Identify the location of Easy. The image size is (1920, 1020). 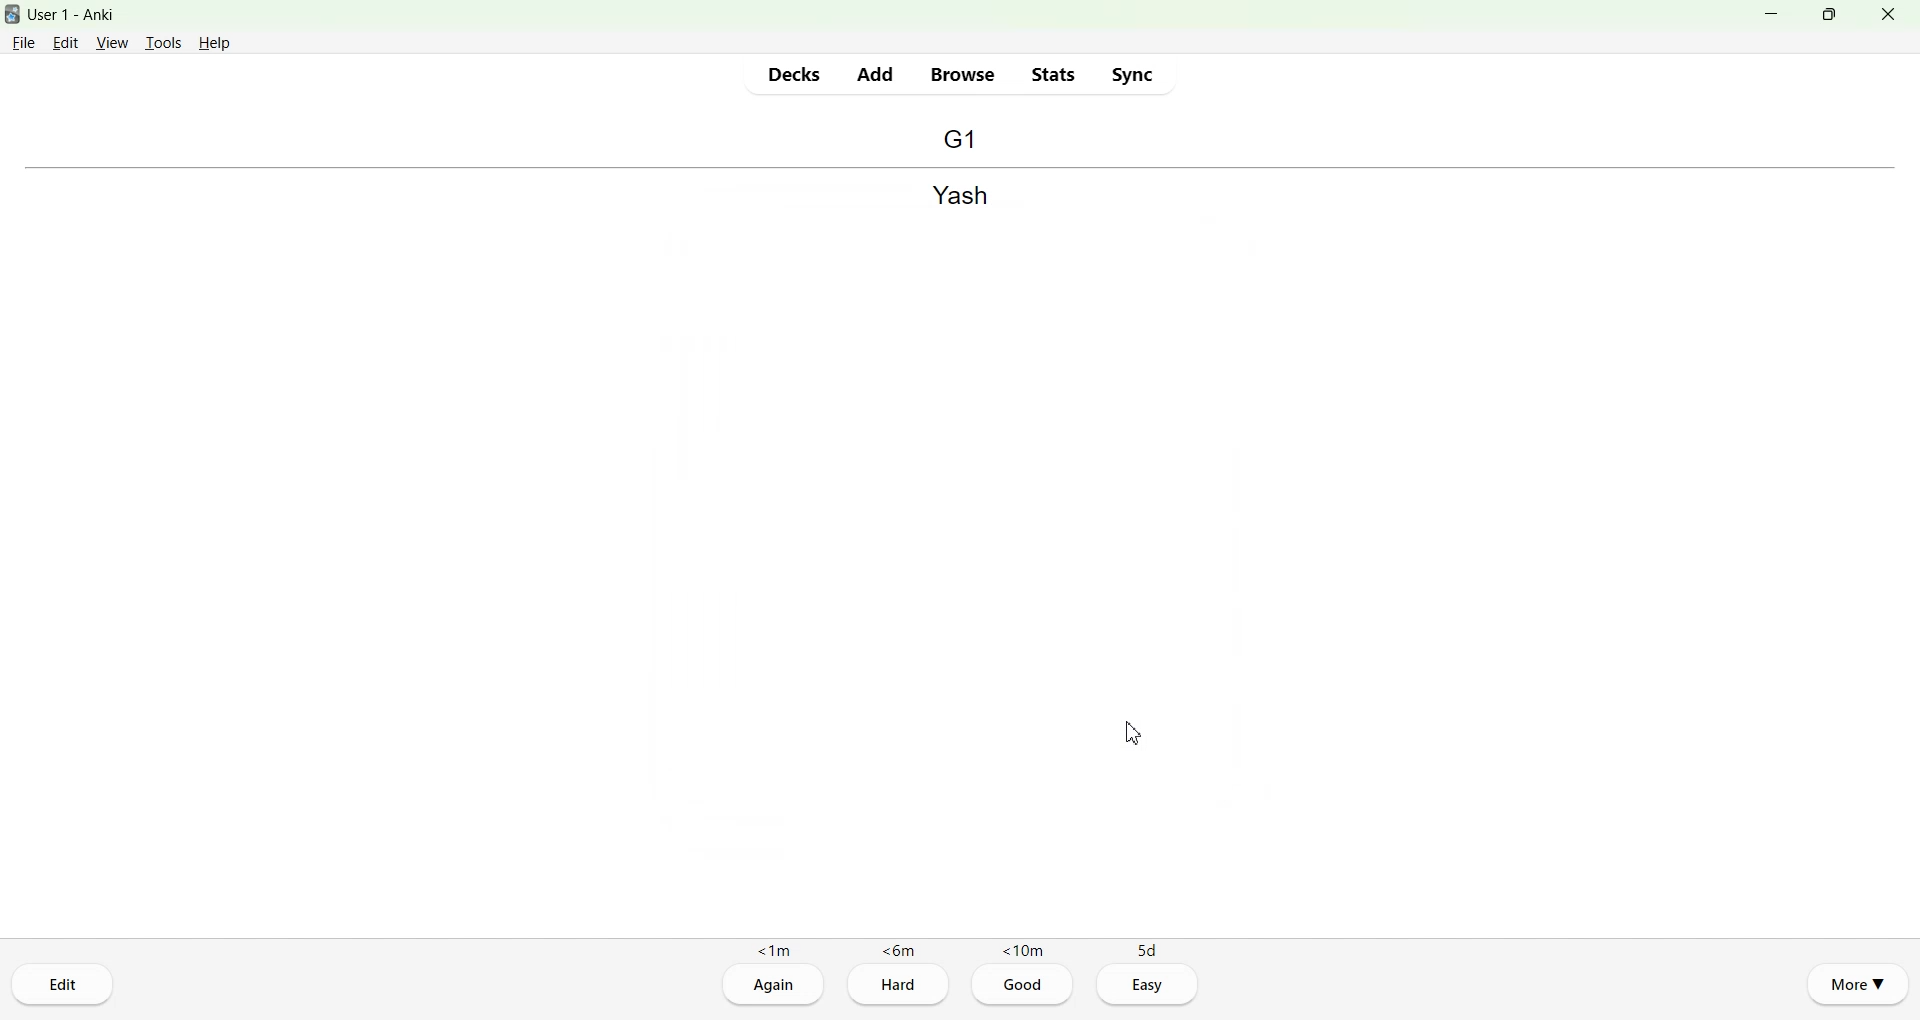
(1149, 985).